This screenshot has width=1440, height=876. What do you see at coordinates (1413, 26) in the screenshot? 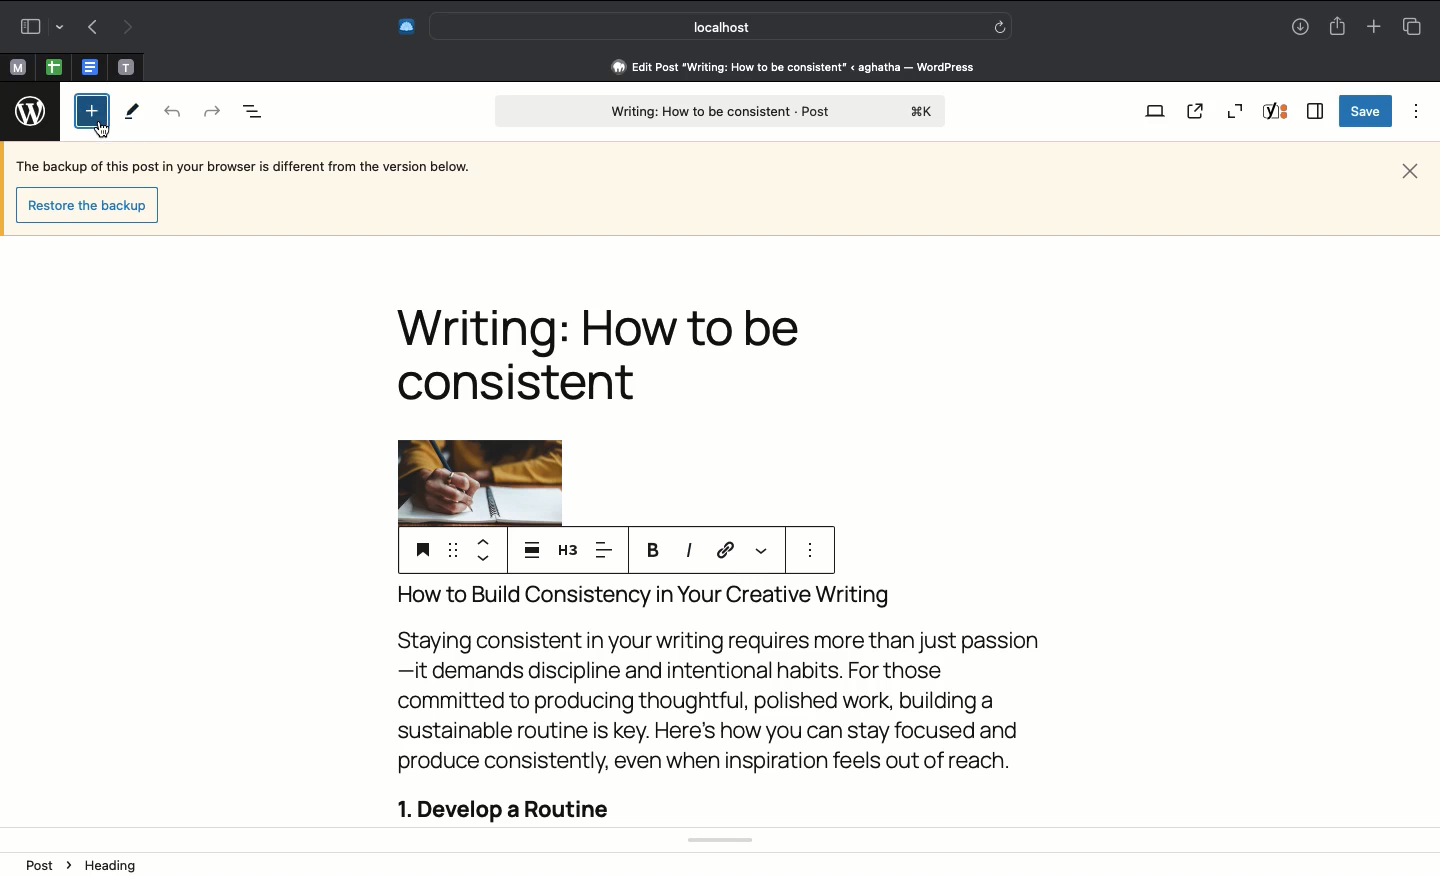
I see `Tabs` at bounding box center [1413, 26].